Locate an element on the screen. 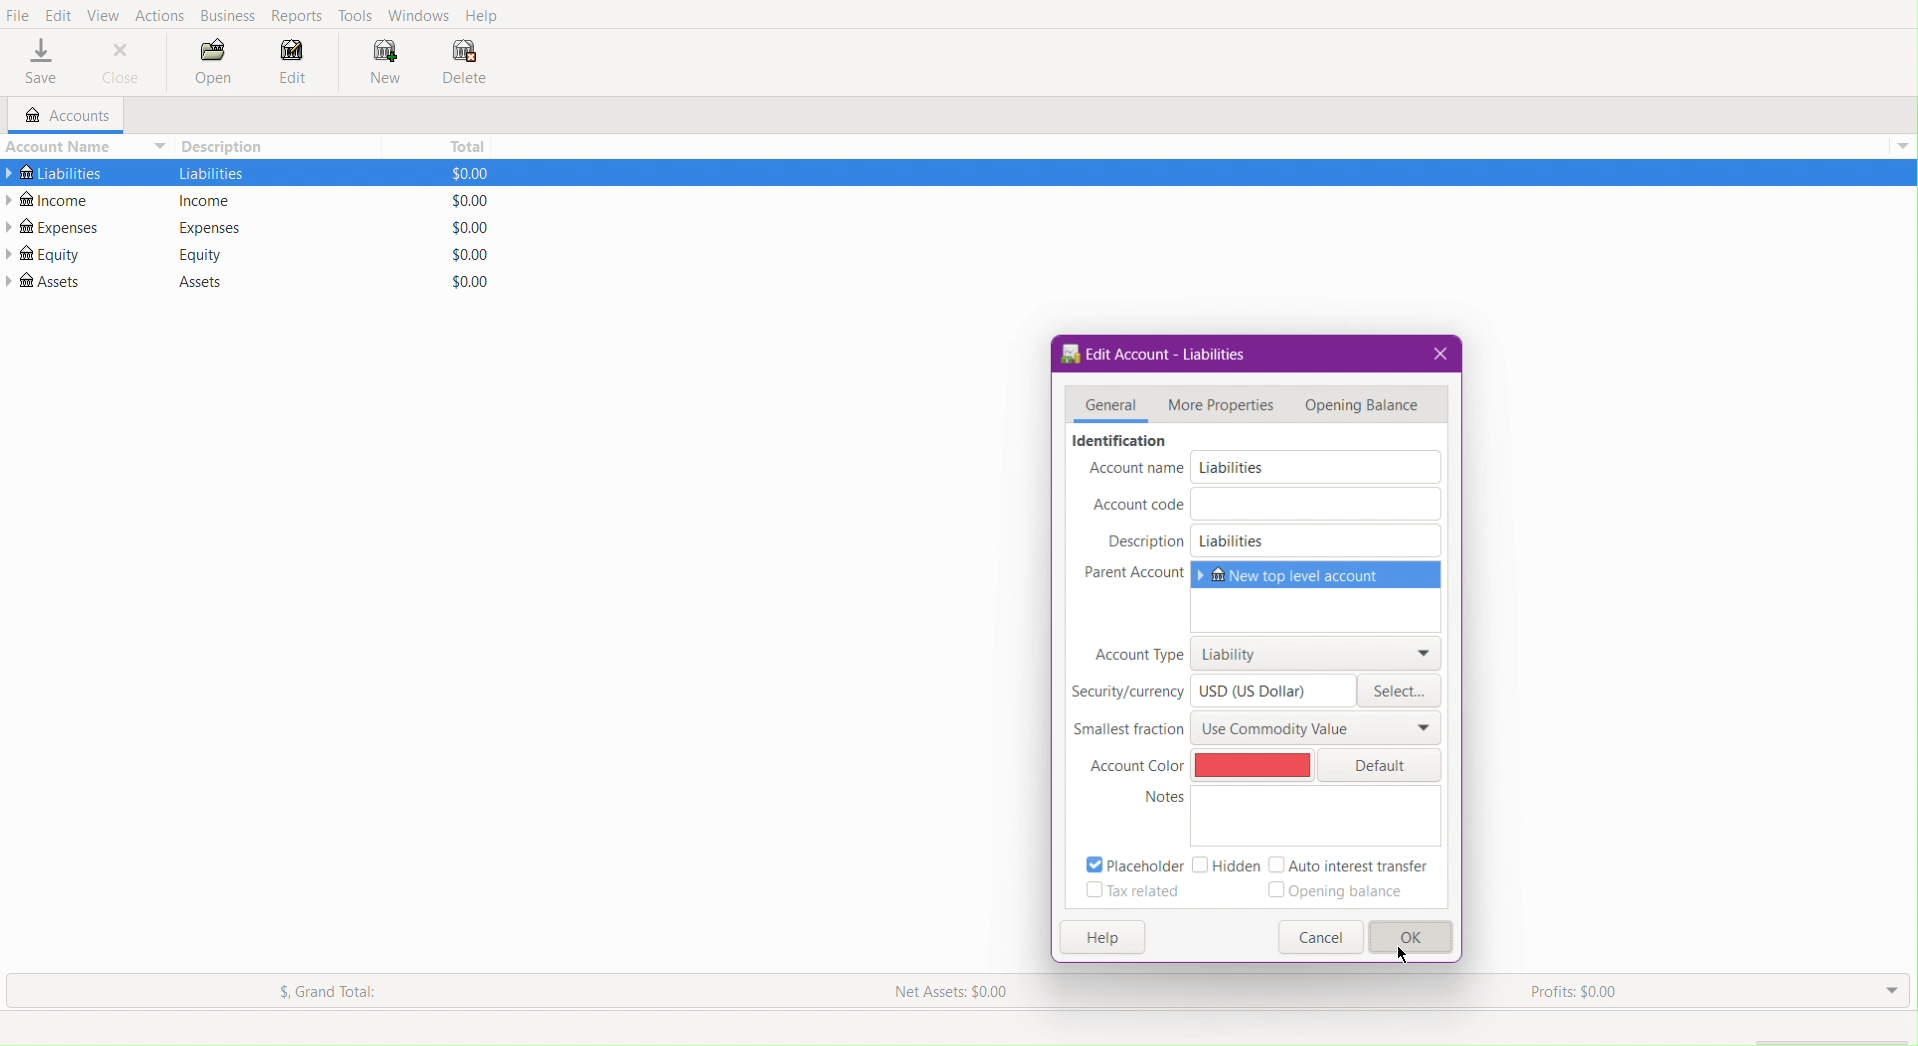  Equity is located at coordinates (202, 254).